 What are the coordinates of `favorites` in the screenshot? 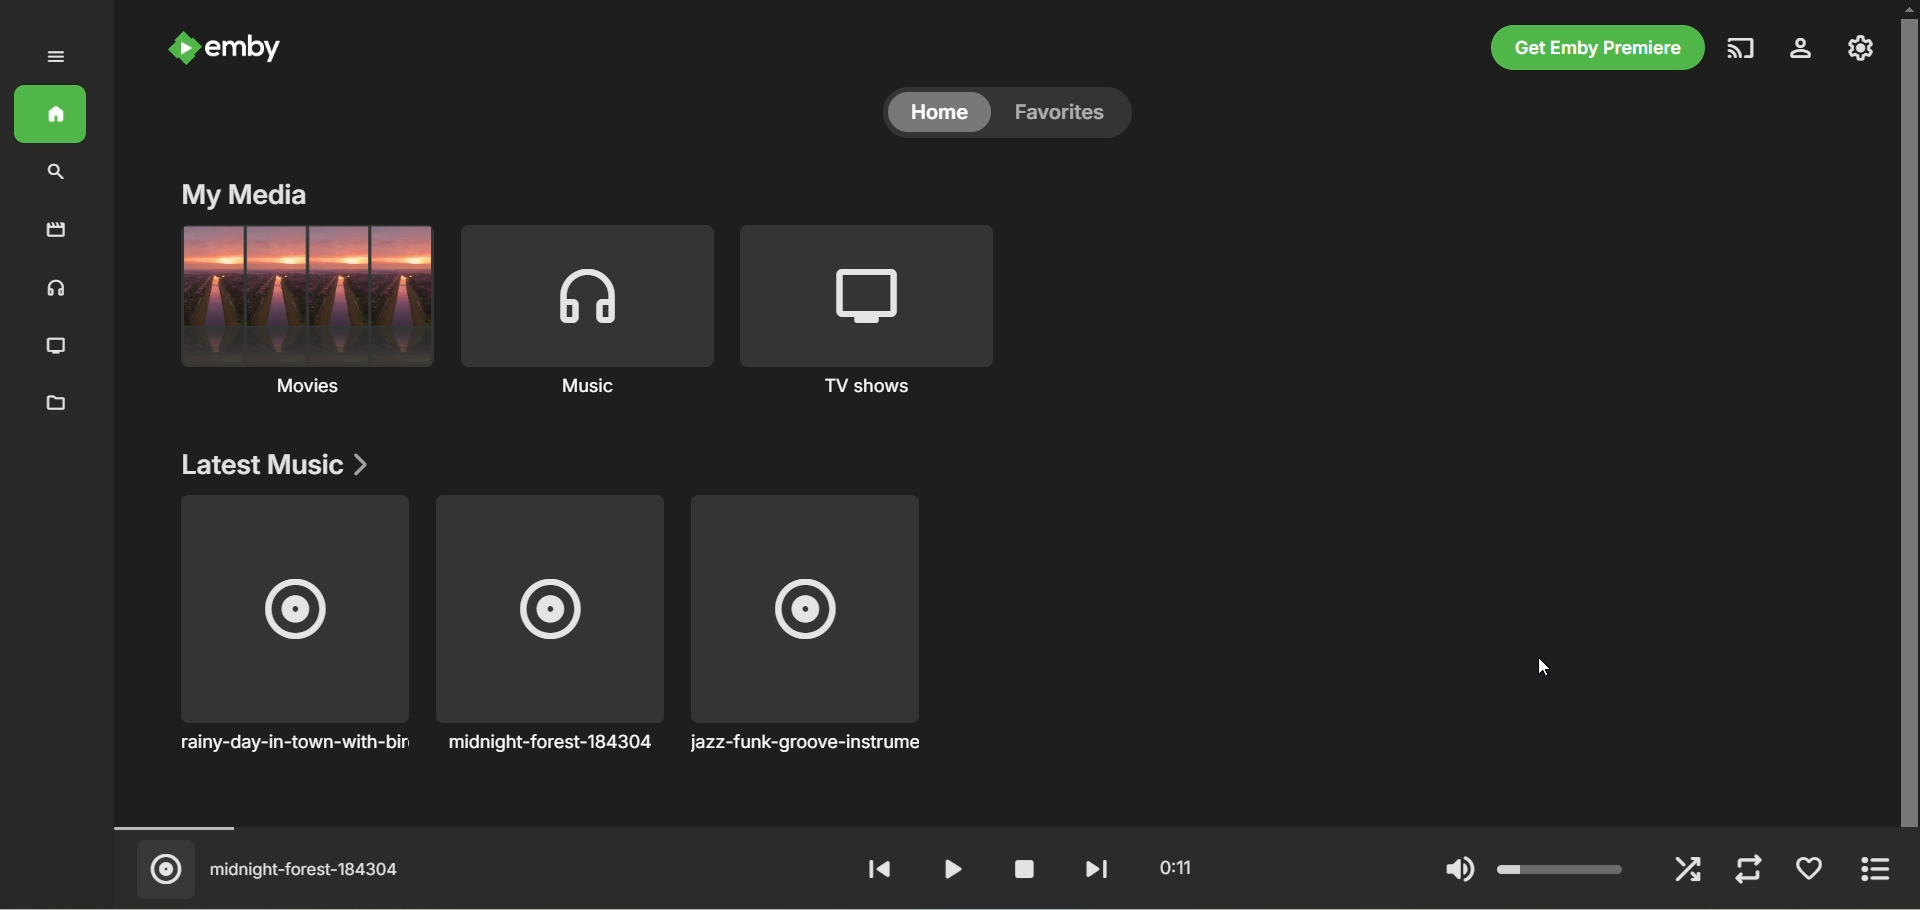 It's located at (1067, 116).